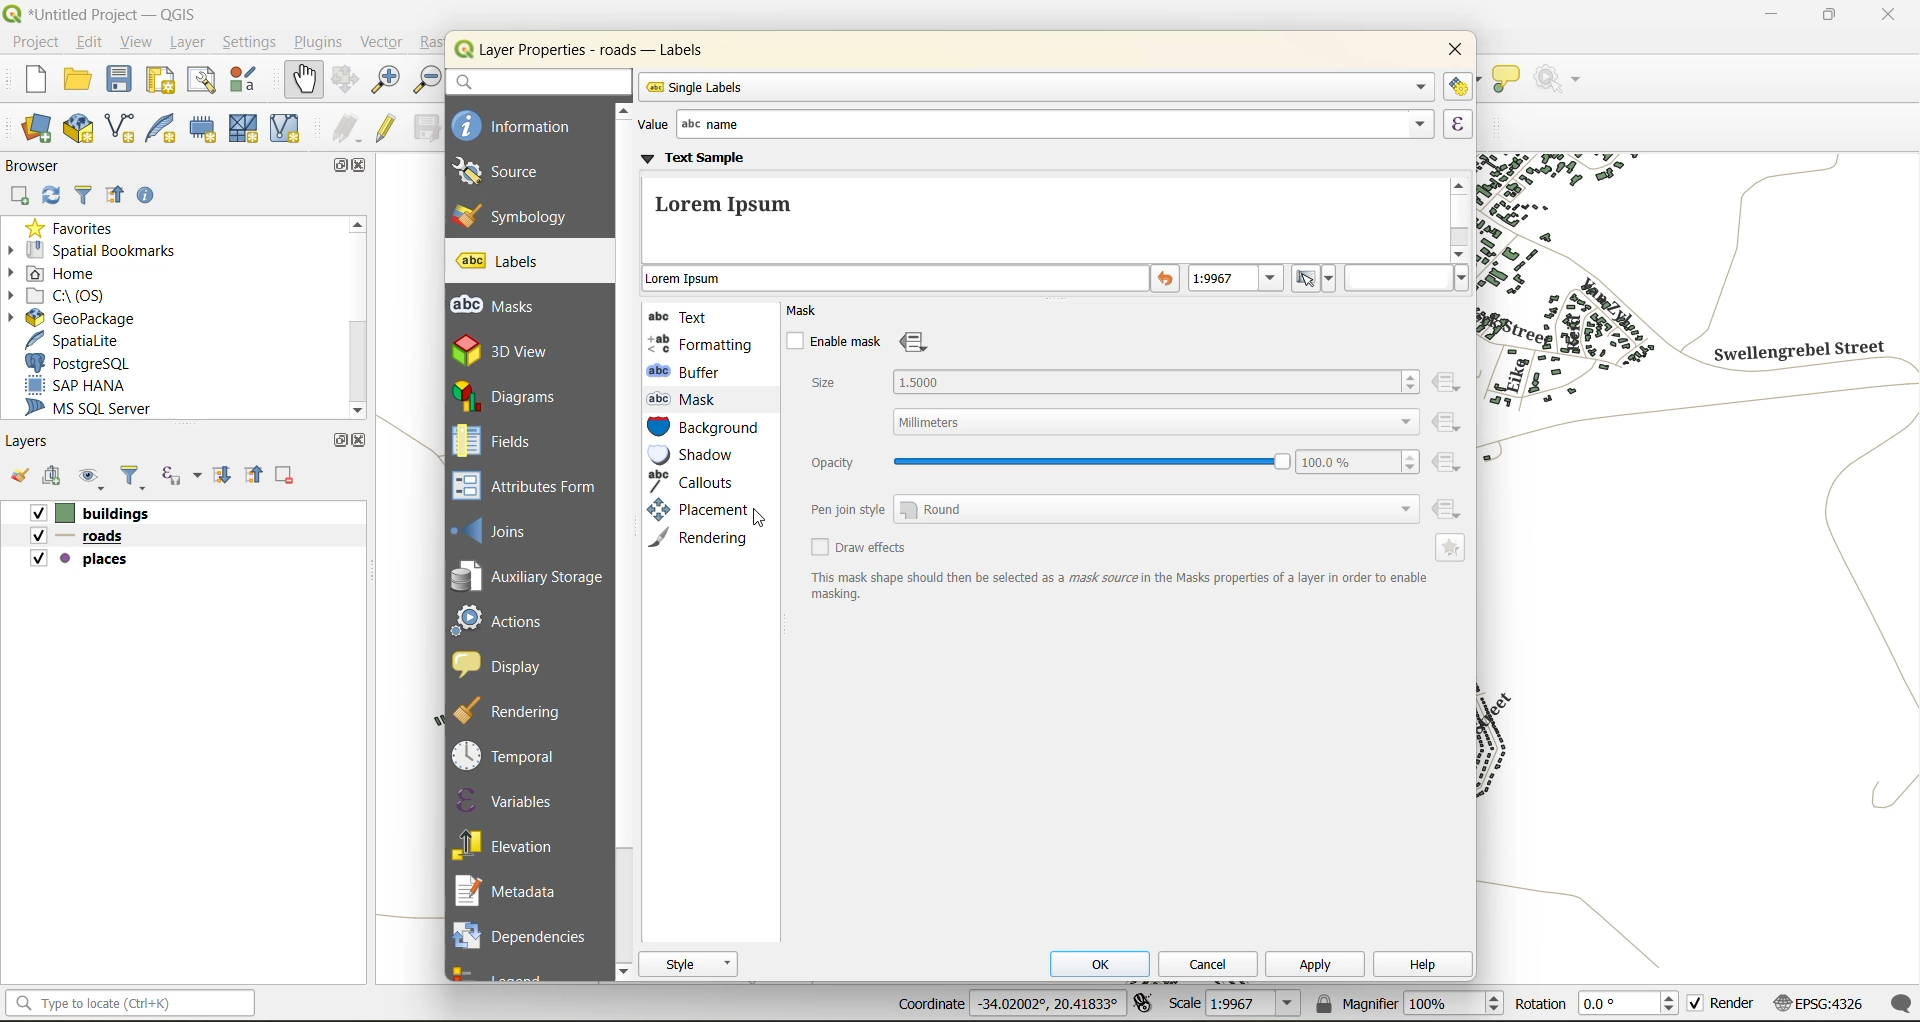  What do you see at coordinates (1167, 280) in the screenshot?
I see `reset` at bounding box center [1167, 280].